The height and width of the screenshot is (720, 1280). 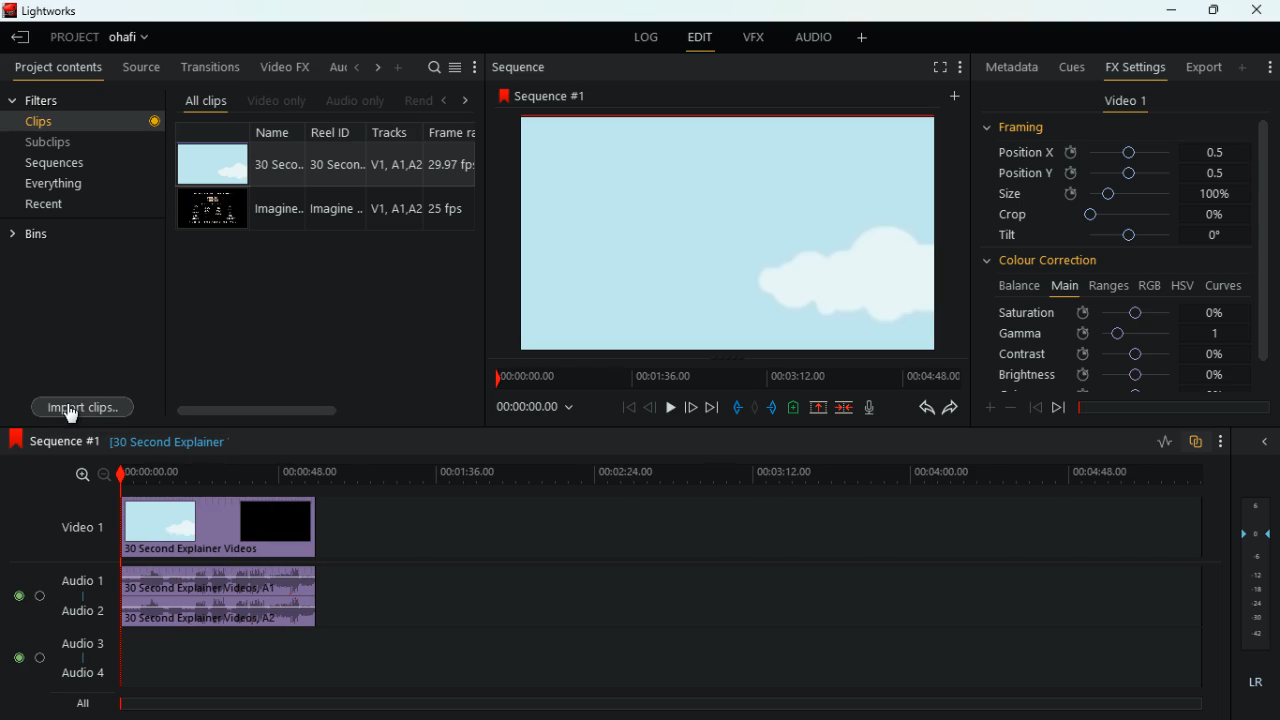 I want to click on lightworks, so click(x=65, y=10).